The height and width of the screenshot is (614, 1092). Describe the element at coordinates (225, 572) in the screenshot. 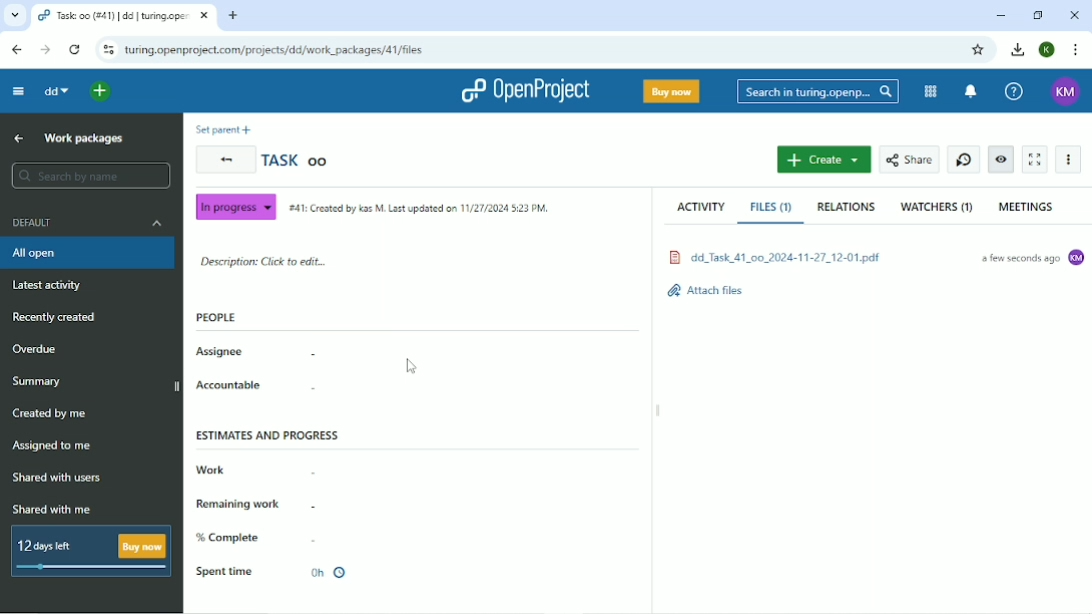

I see `Spent time` at that location.